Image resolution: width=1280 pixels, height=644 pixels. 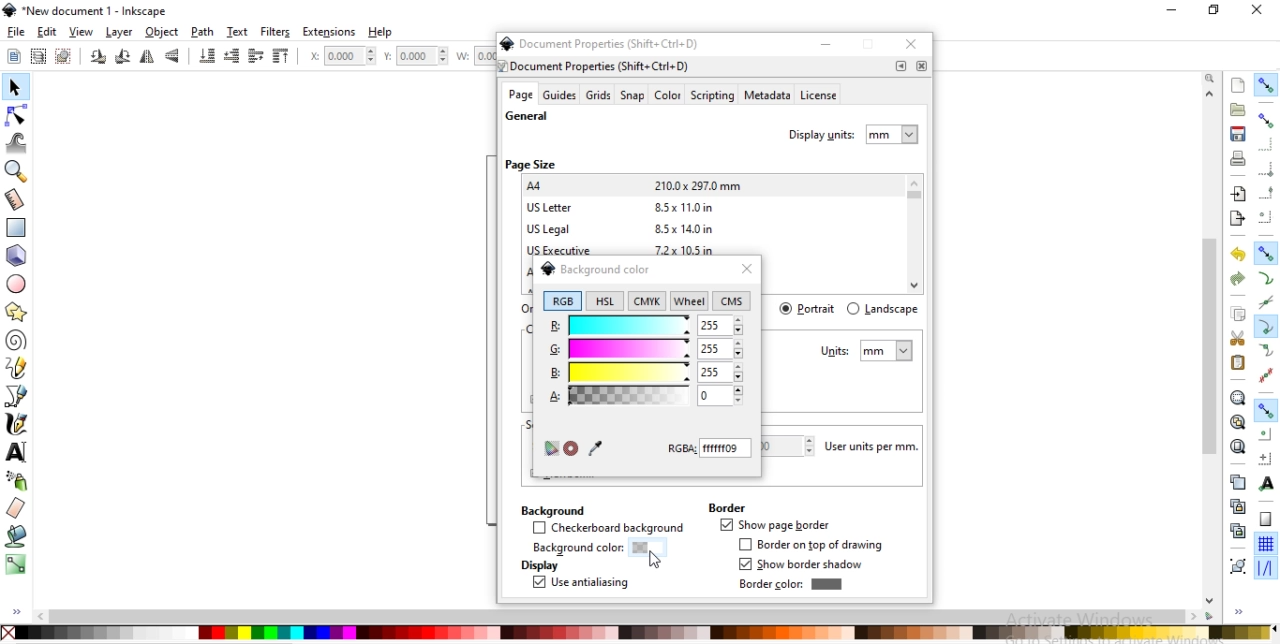 What do you see at coordinates (254, 57) in the screenshot?
I see `raise selection one step` at bounding box center [254, 57].